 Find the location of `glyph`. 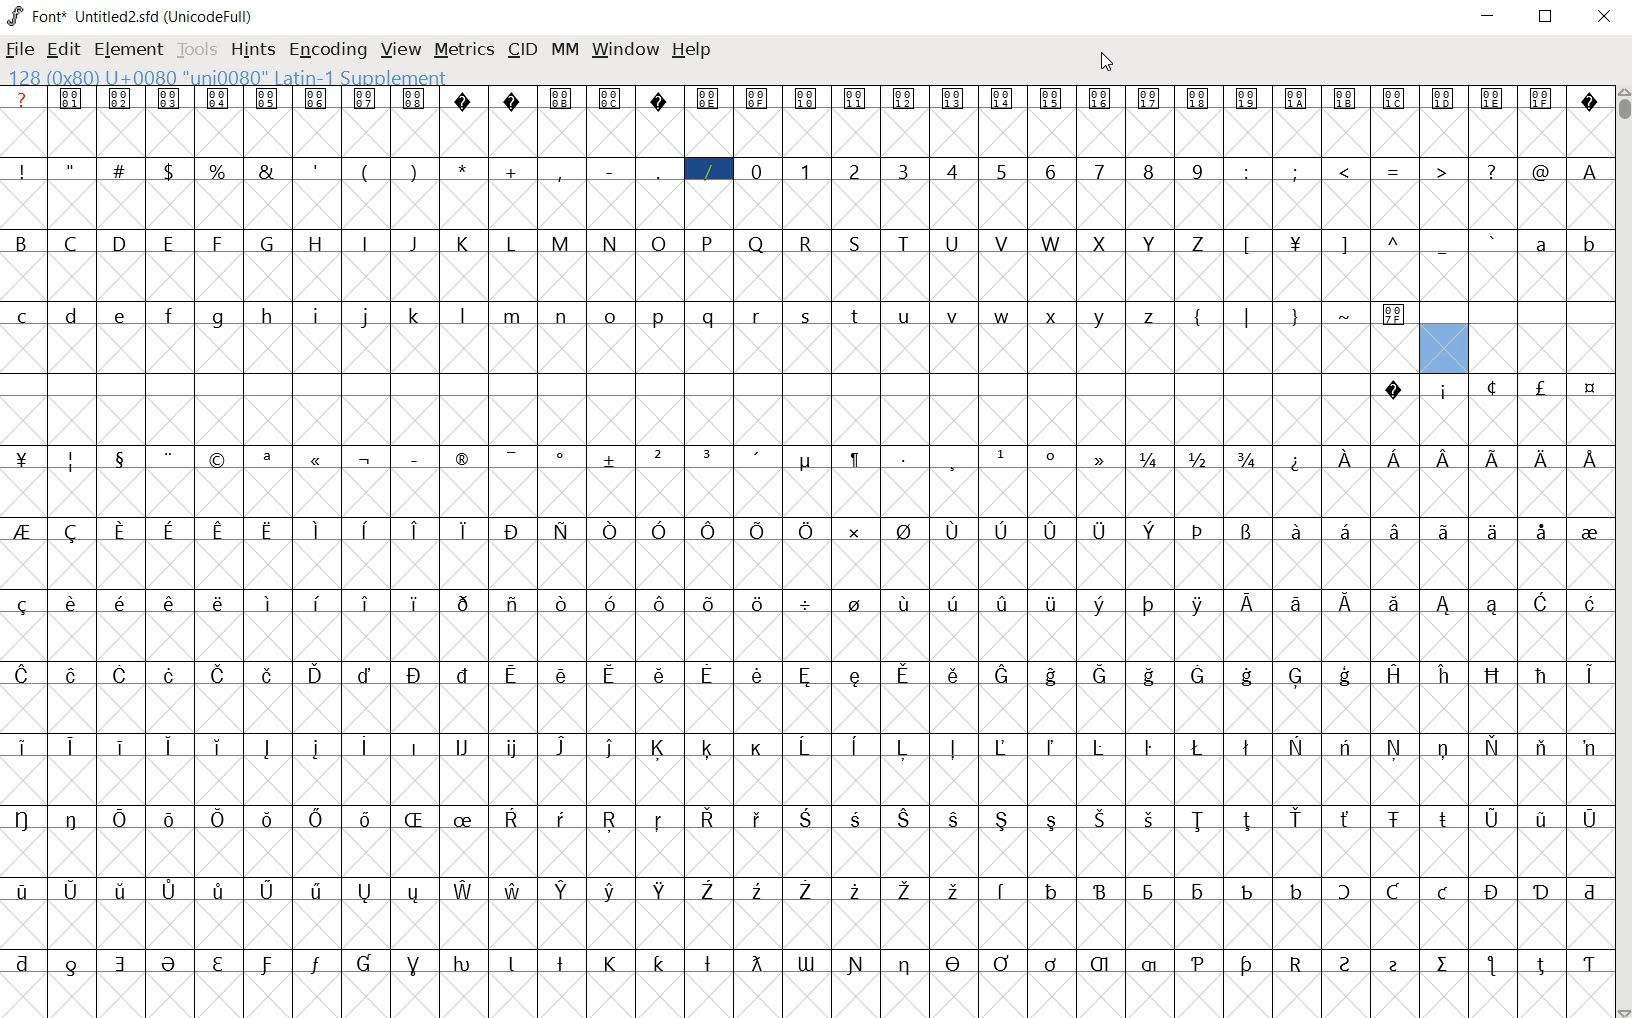

glyph is located at coordinates (658, 531).